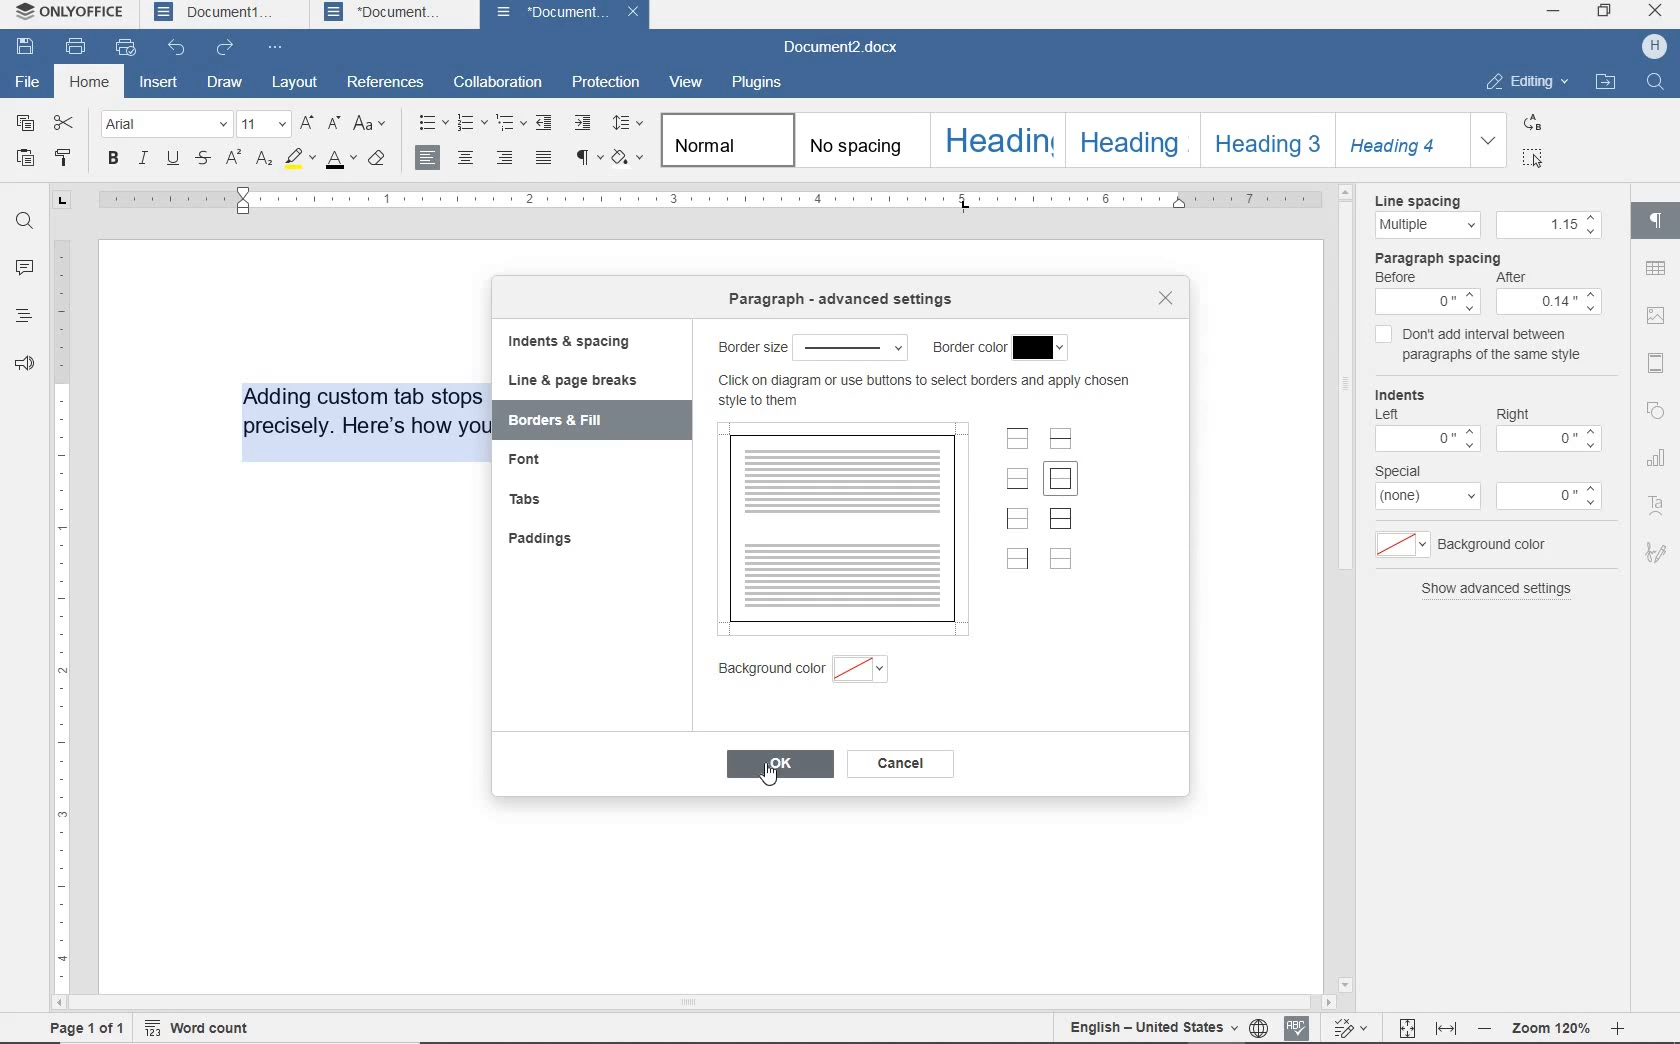  I want to click on paragraph - advanced settings, so click(809, 347).